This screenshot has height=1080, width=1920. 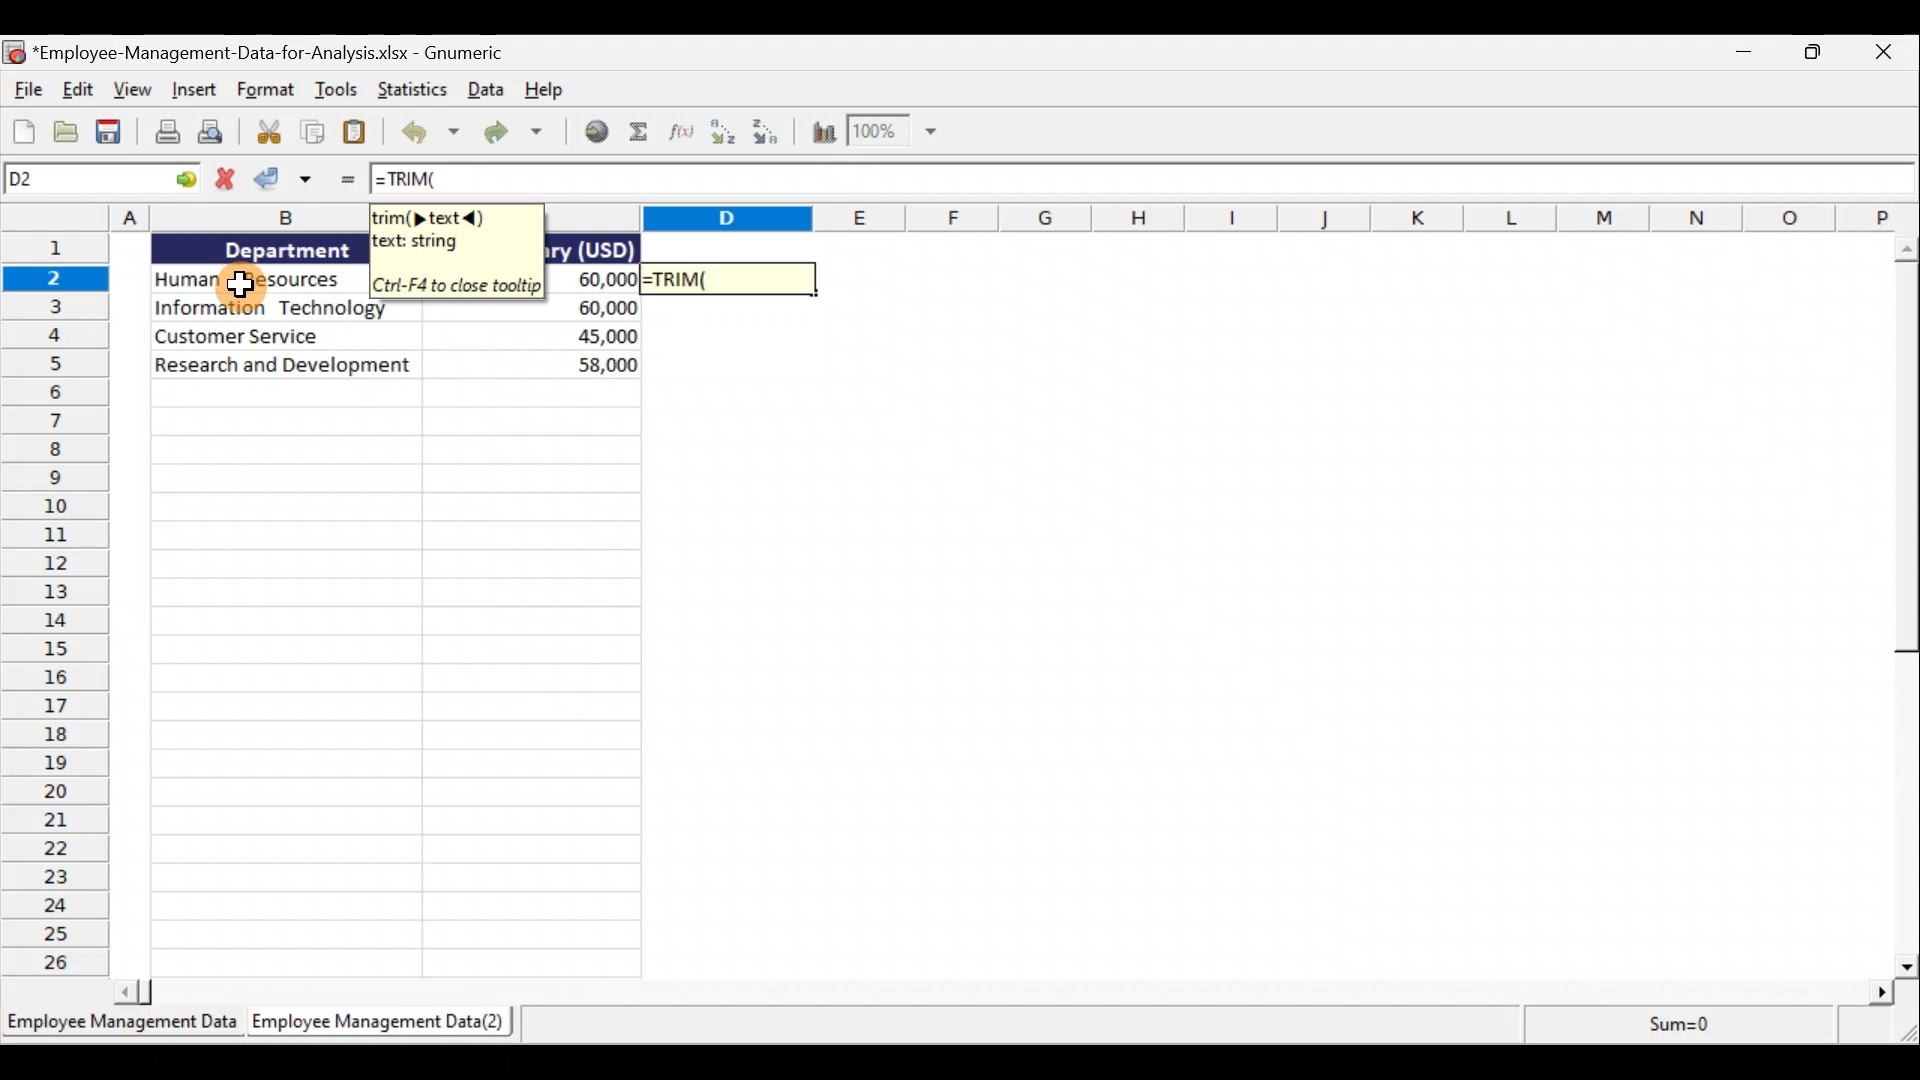 I want to click on Edit a function in the current cell, so click(x=681, y=135).